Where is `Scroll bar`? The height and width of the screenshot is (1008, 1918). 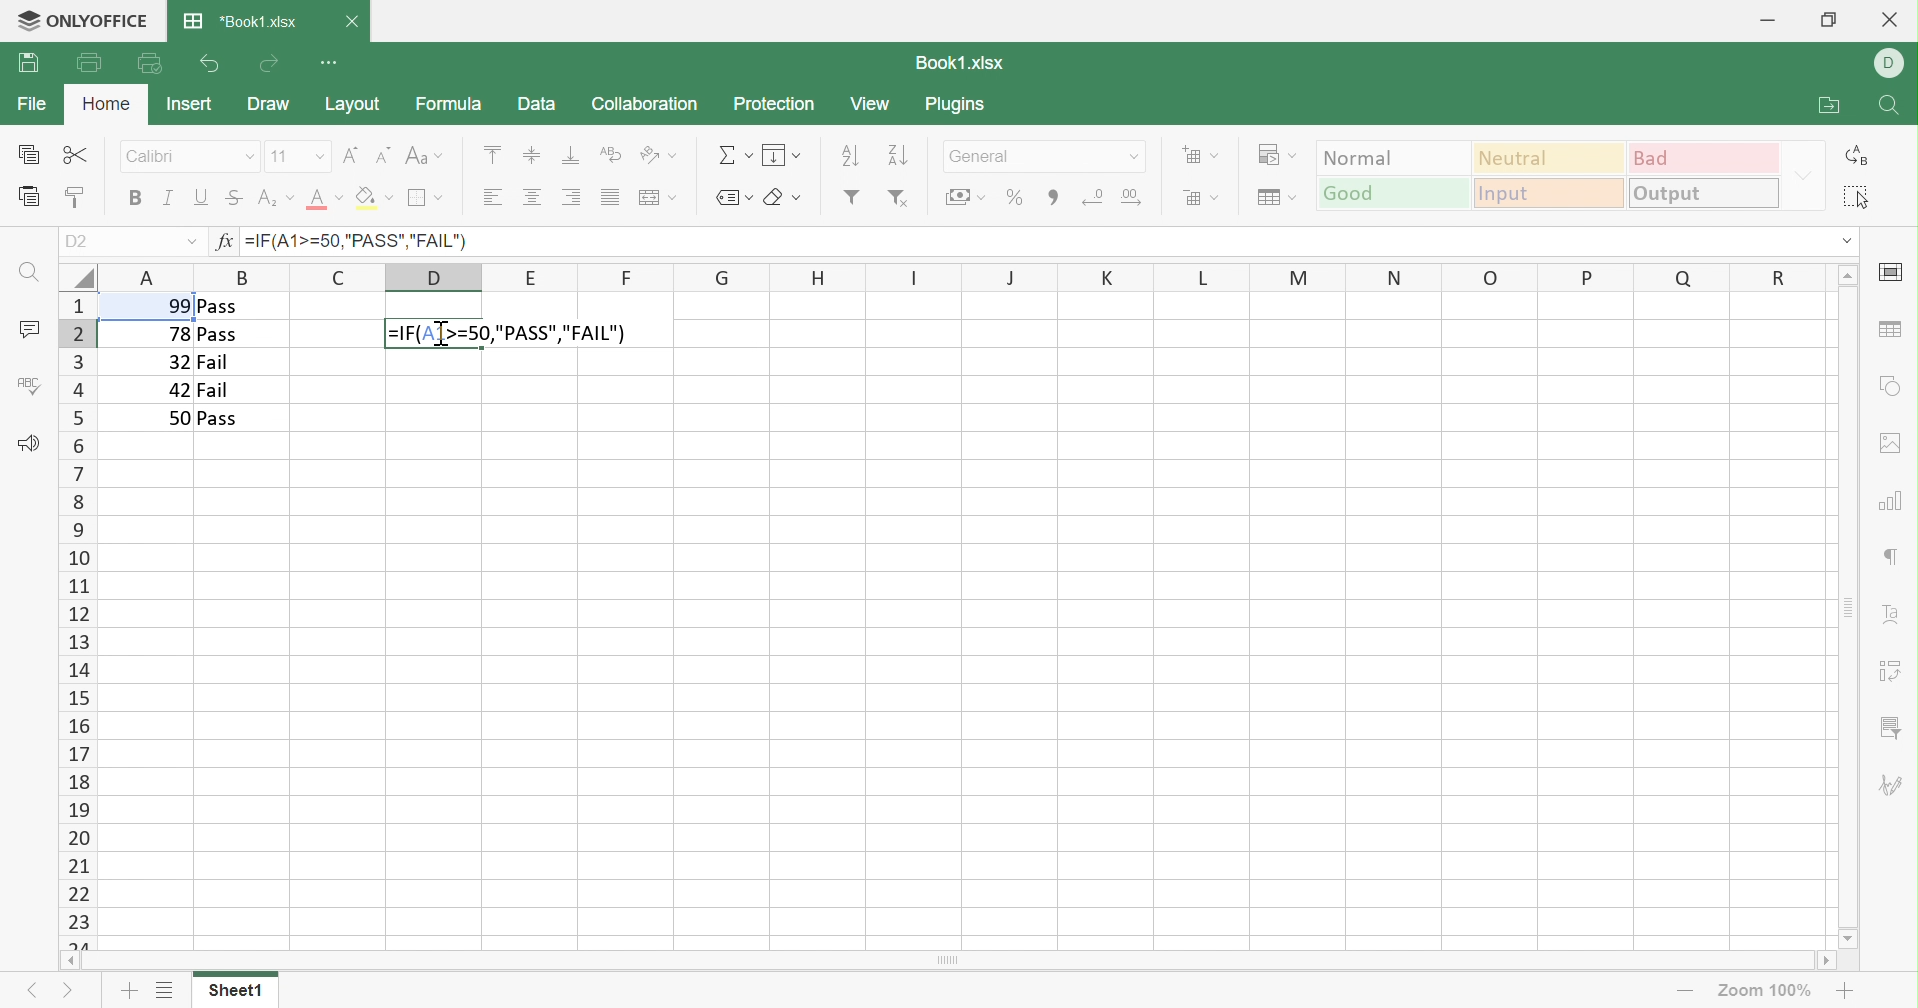
Scroll bar is located at coordinates (1847, 607).